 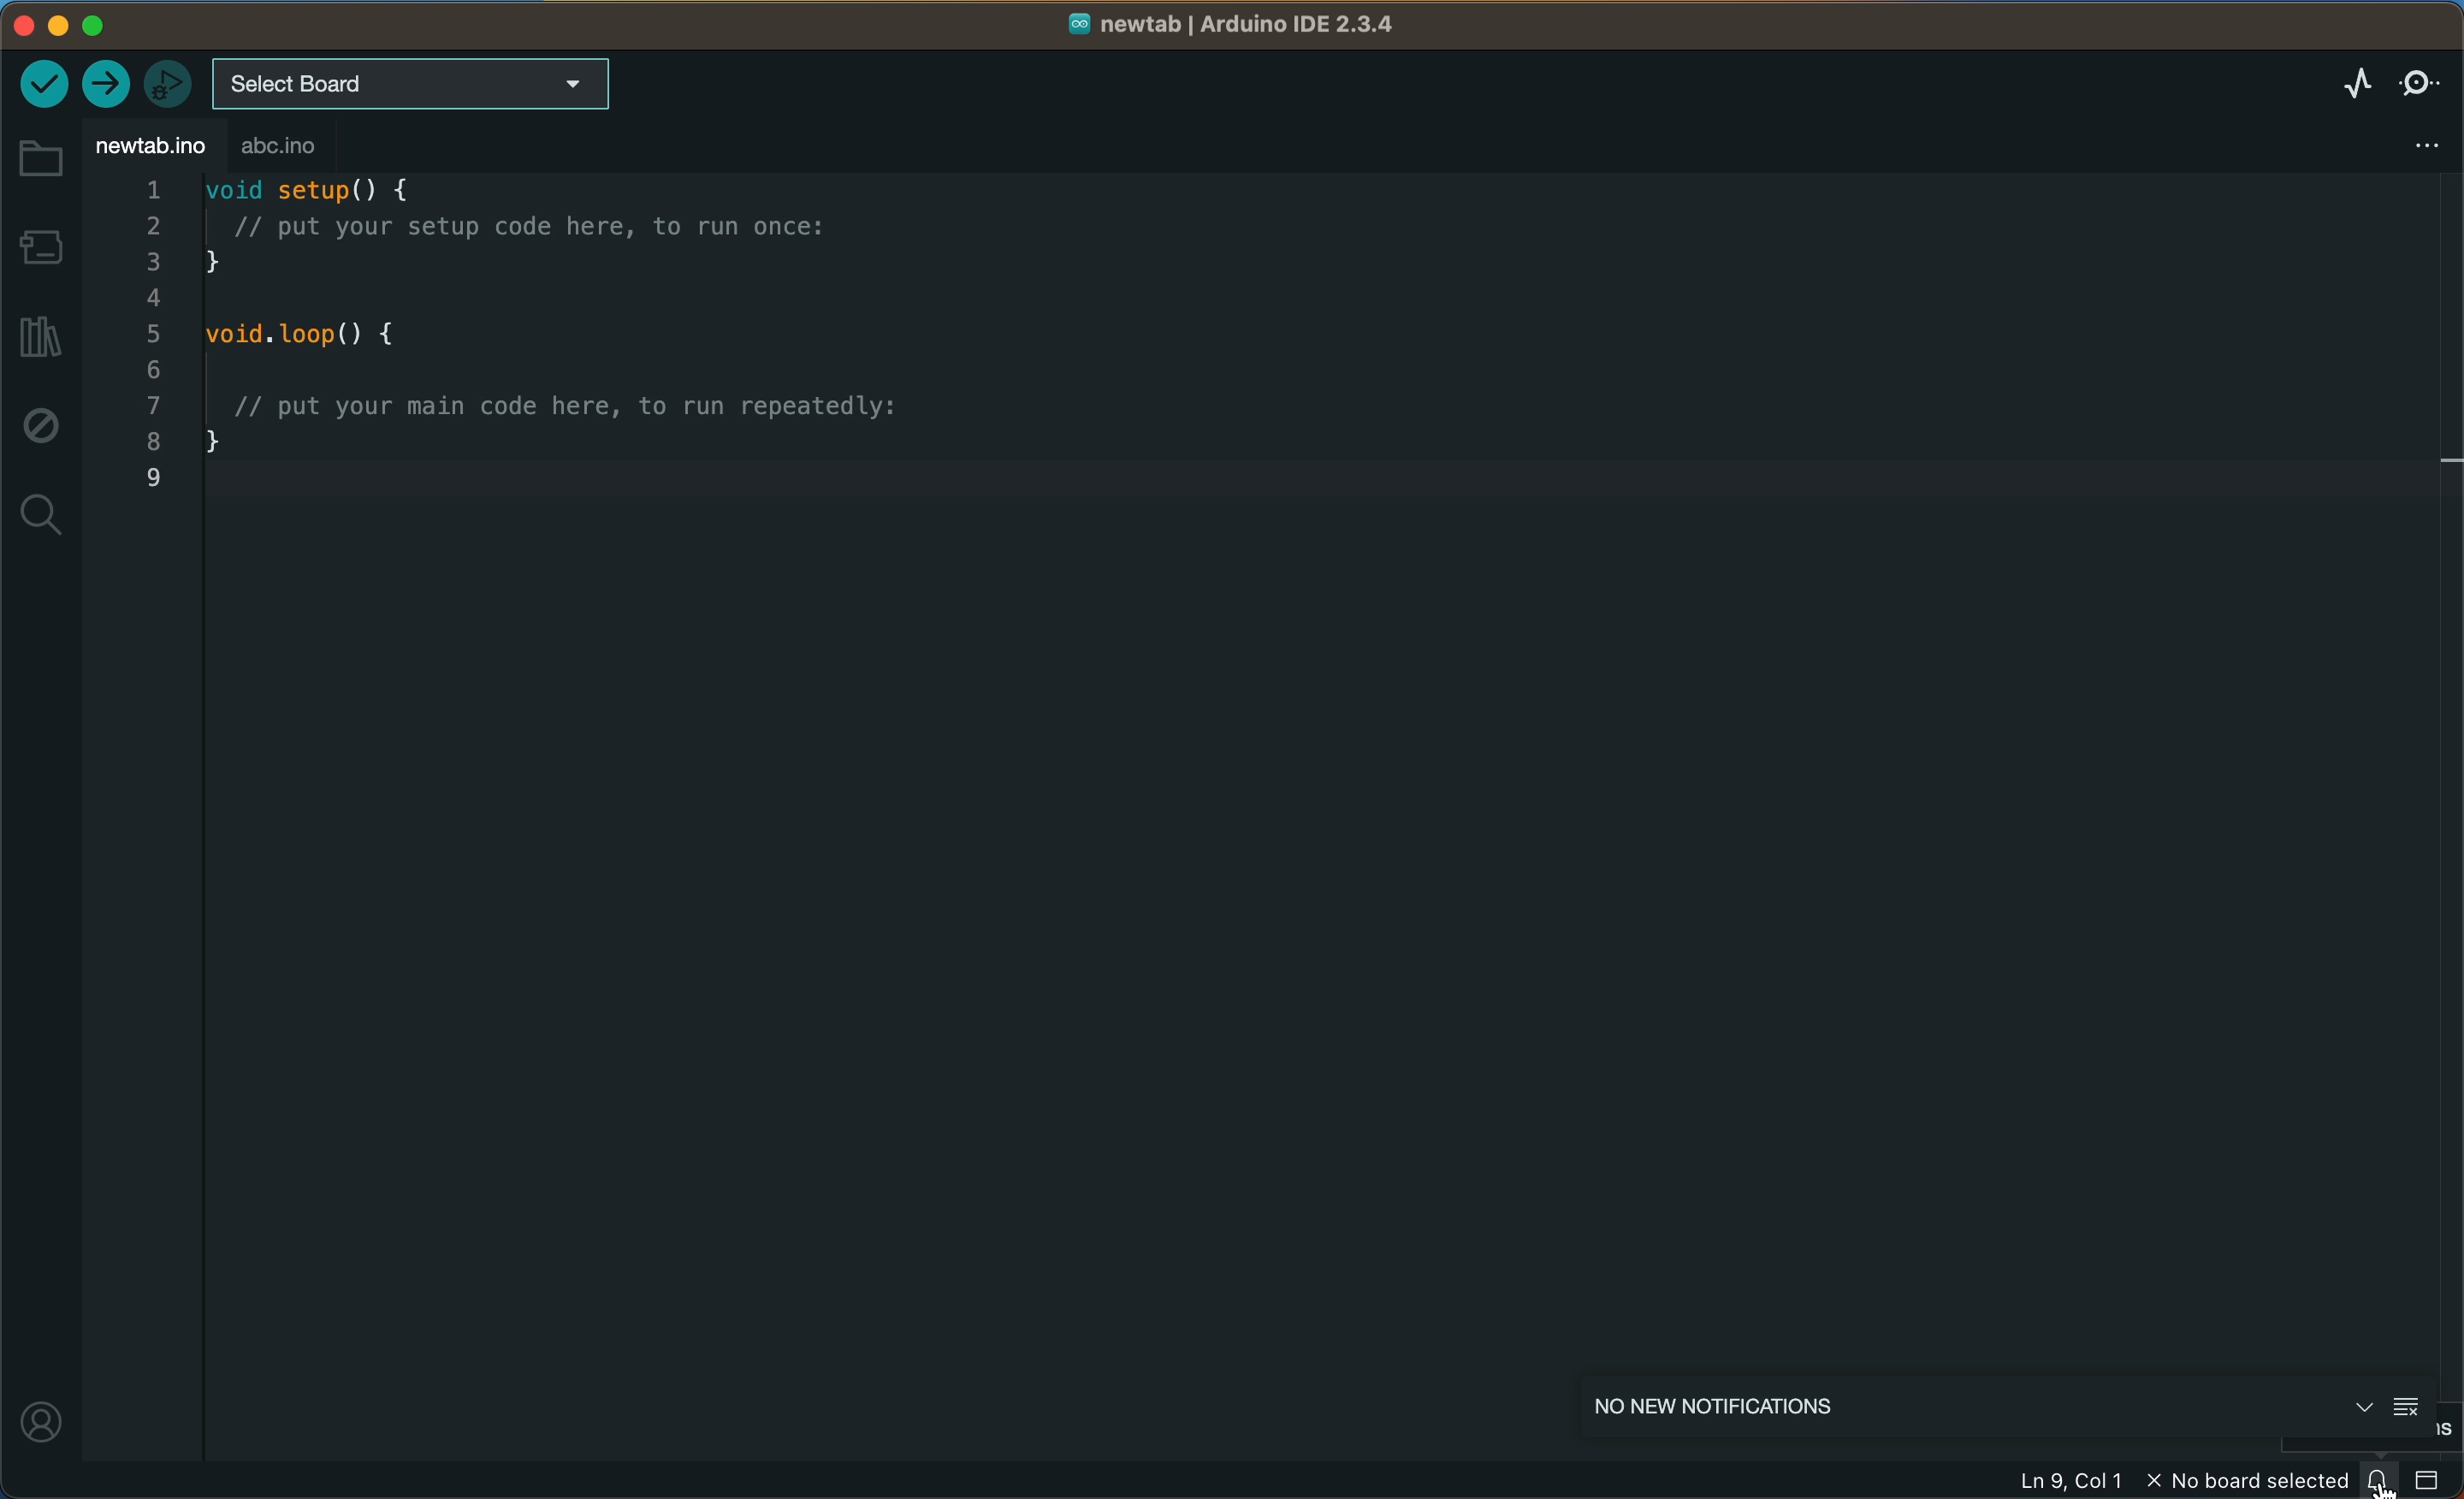 What do you see at coordinates (2412, 142) in the screenshot?
I see `file setting` at bounding box center [2412, 142].